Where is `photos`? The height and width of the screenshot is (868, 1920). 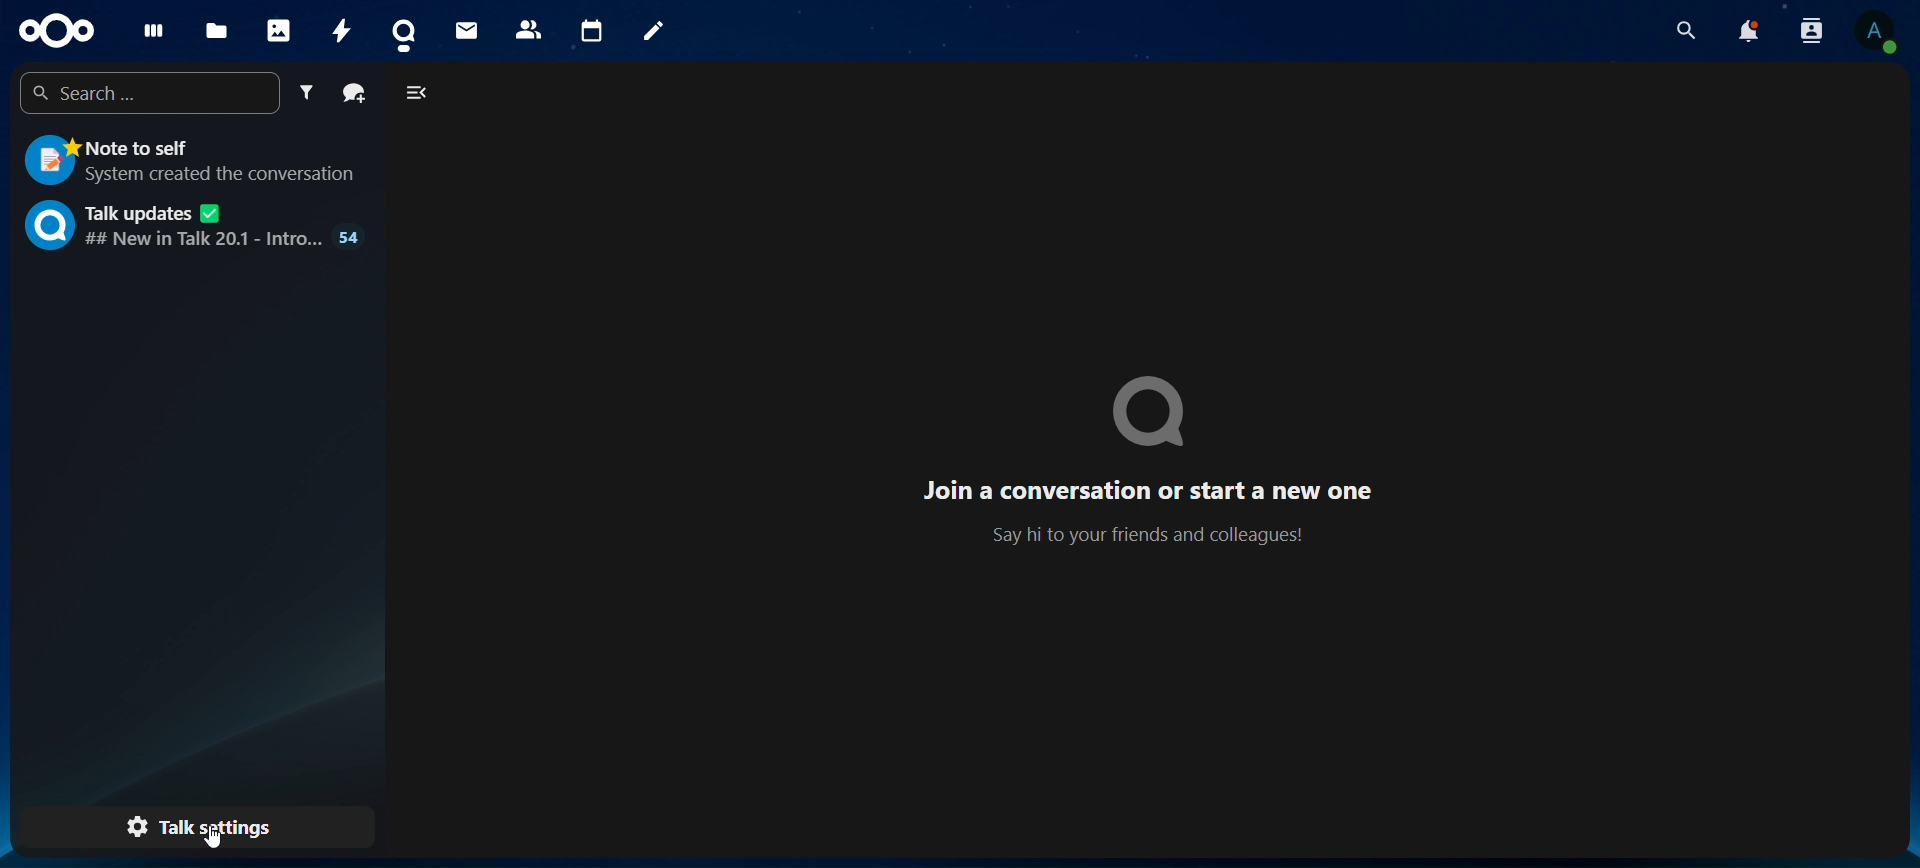 photos is located at coordinates (277, 25).